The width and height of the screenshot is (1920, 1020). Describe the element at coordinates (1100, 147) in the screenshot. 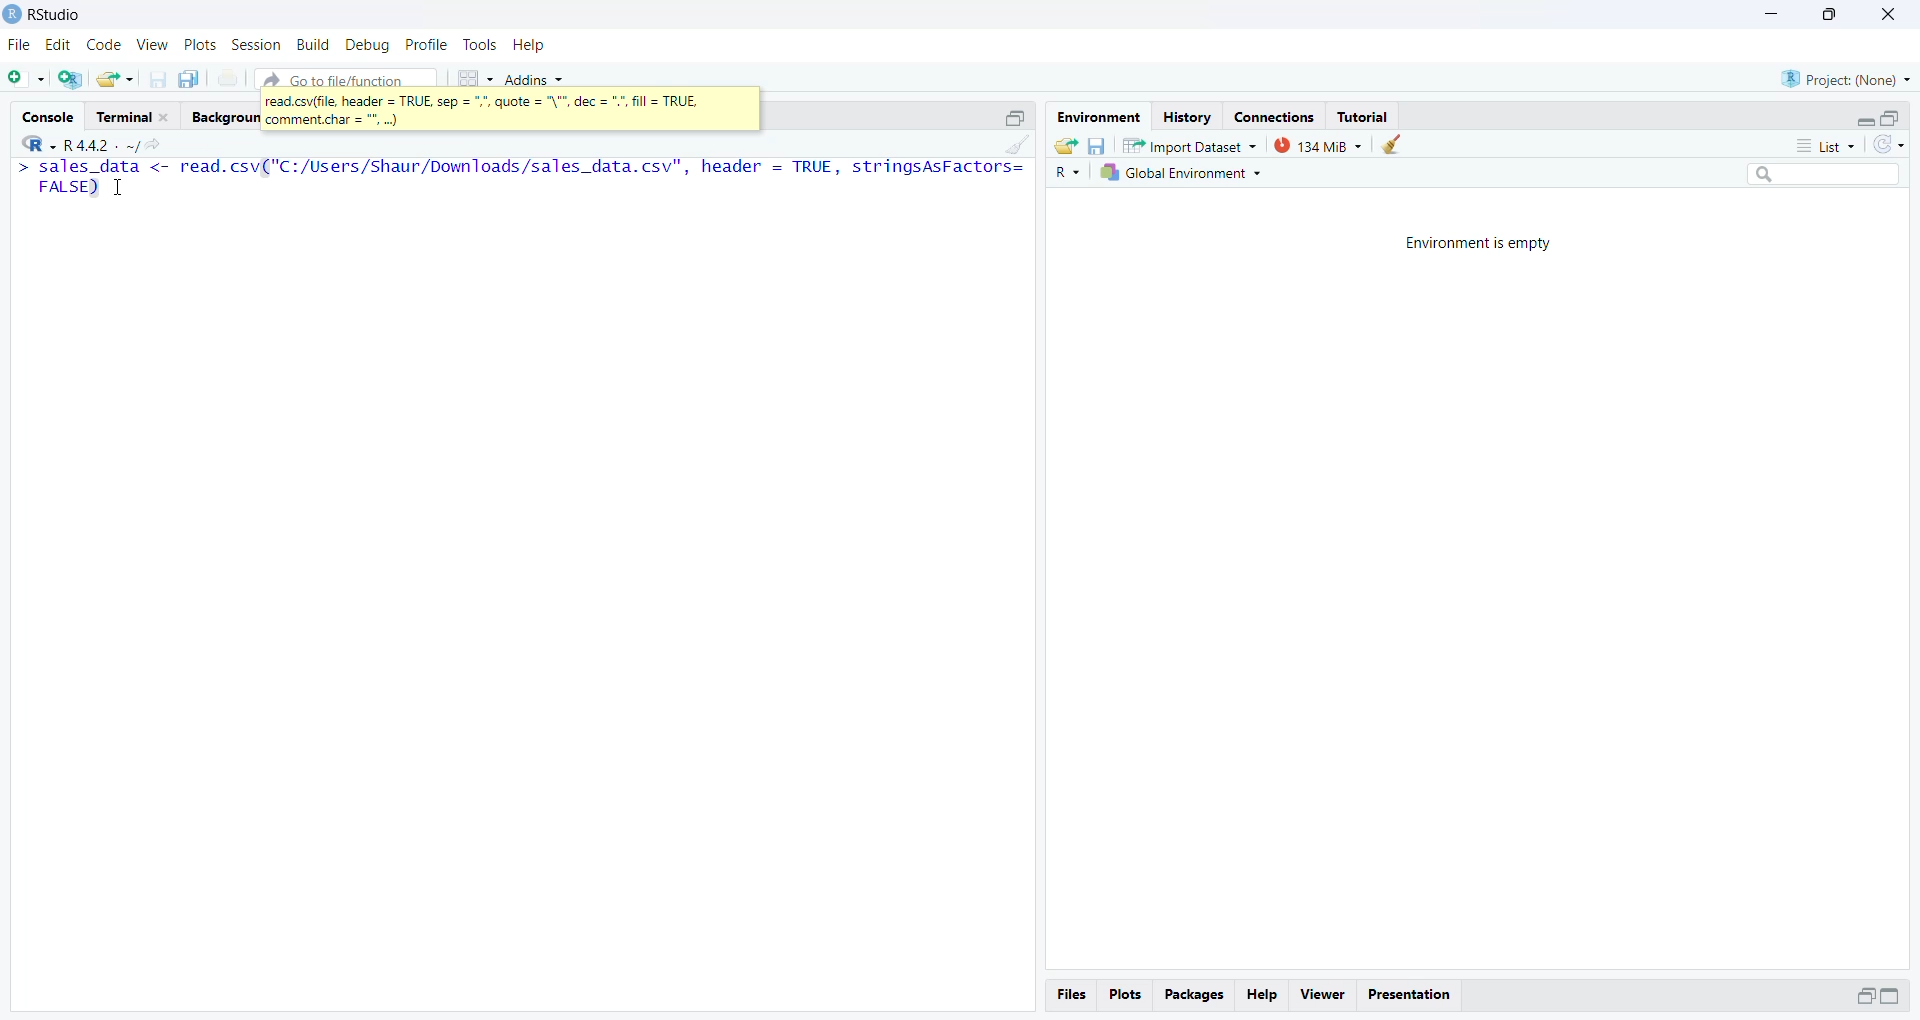

I see `Save workspace as` at that location.